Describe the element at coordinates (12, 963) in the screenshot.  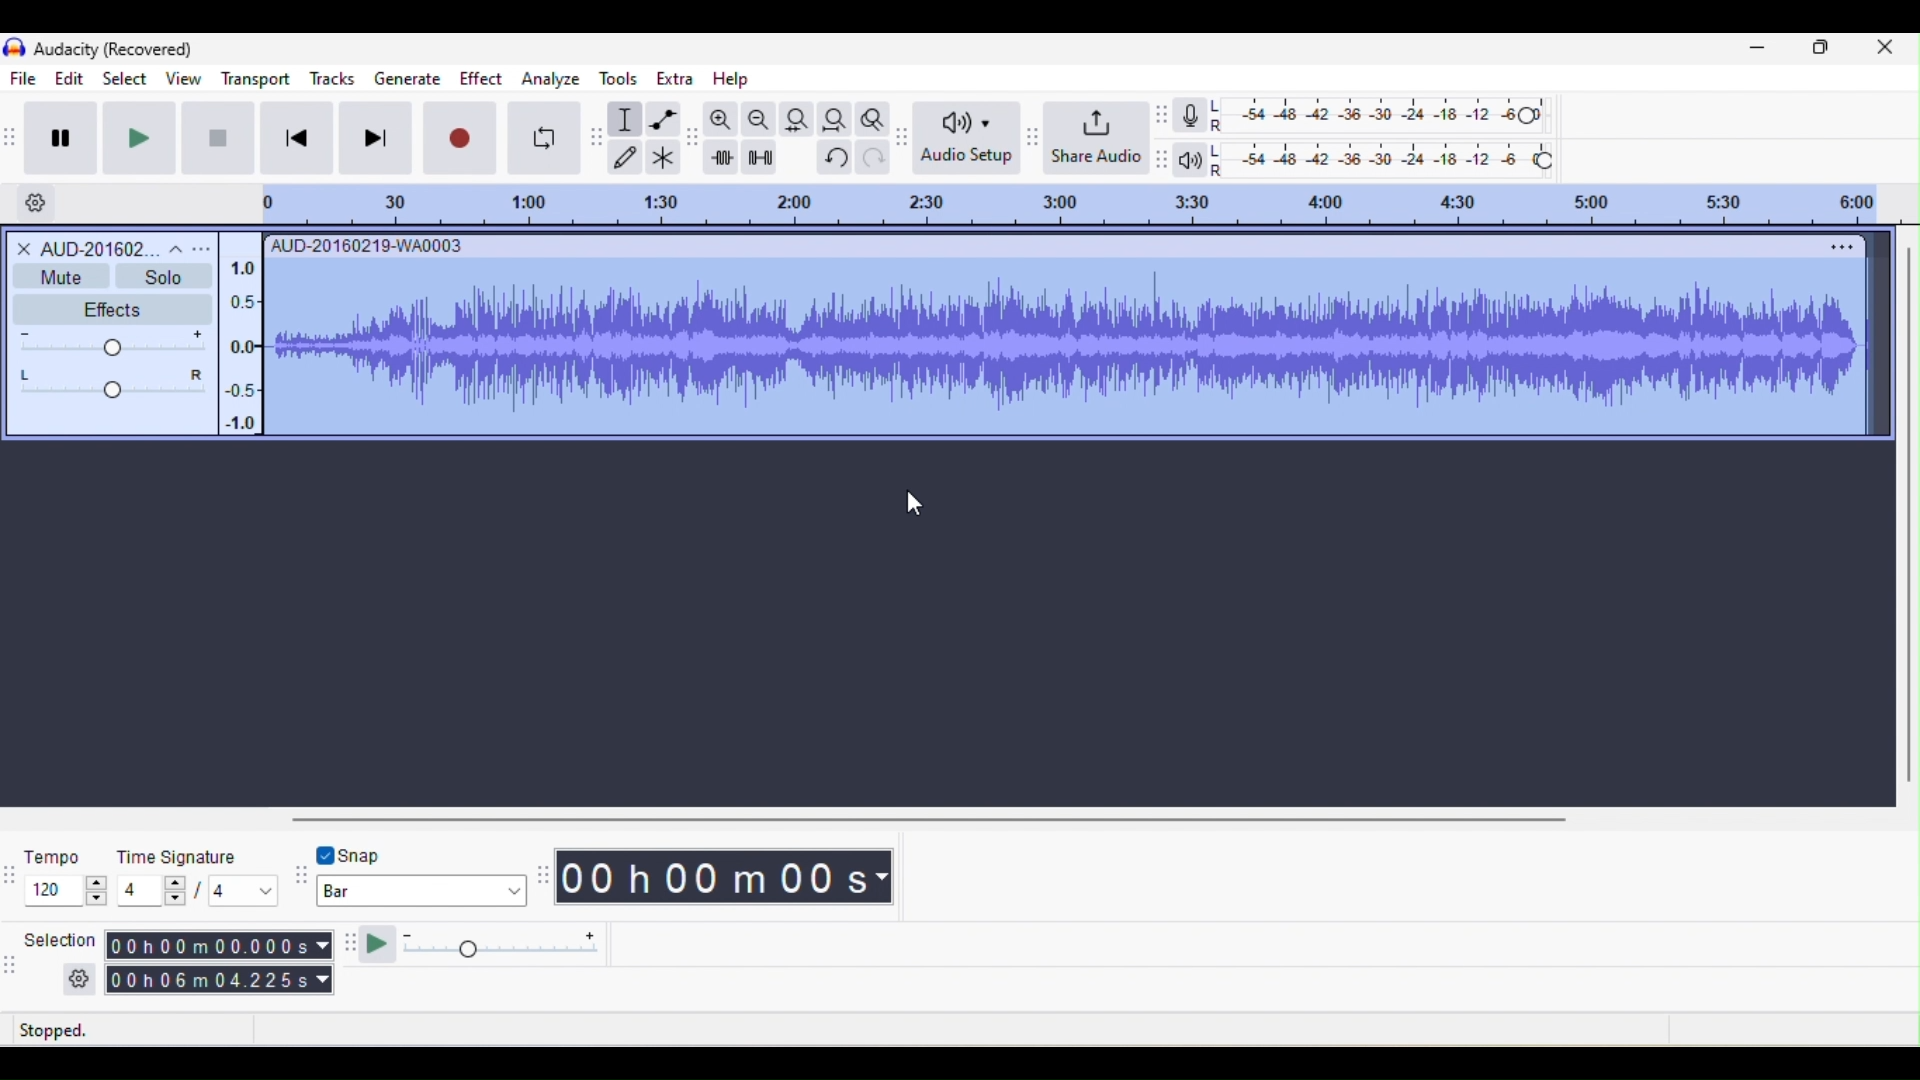
I see `audacity selection toolbar` at that location.